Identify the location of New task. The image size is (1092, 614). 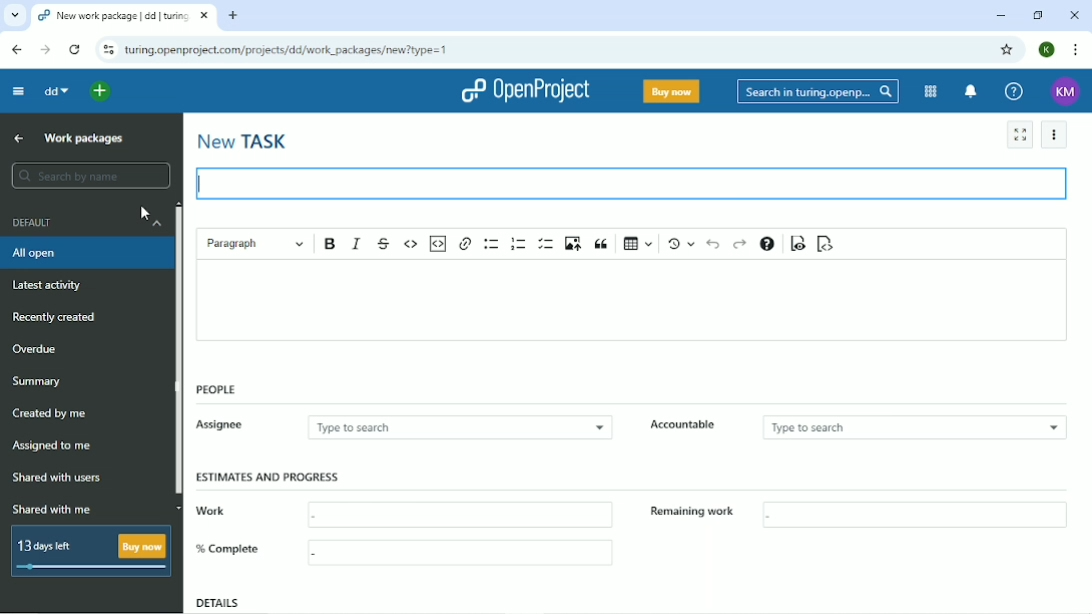
(243, 143).